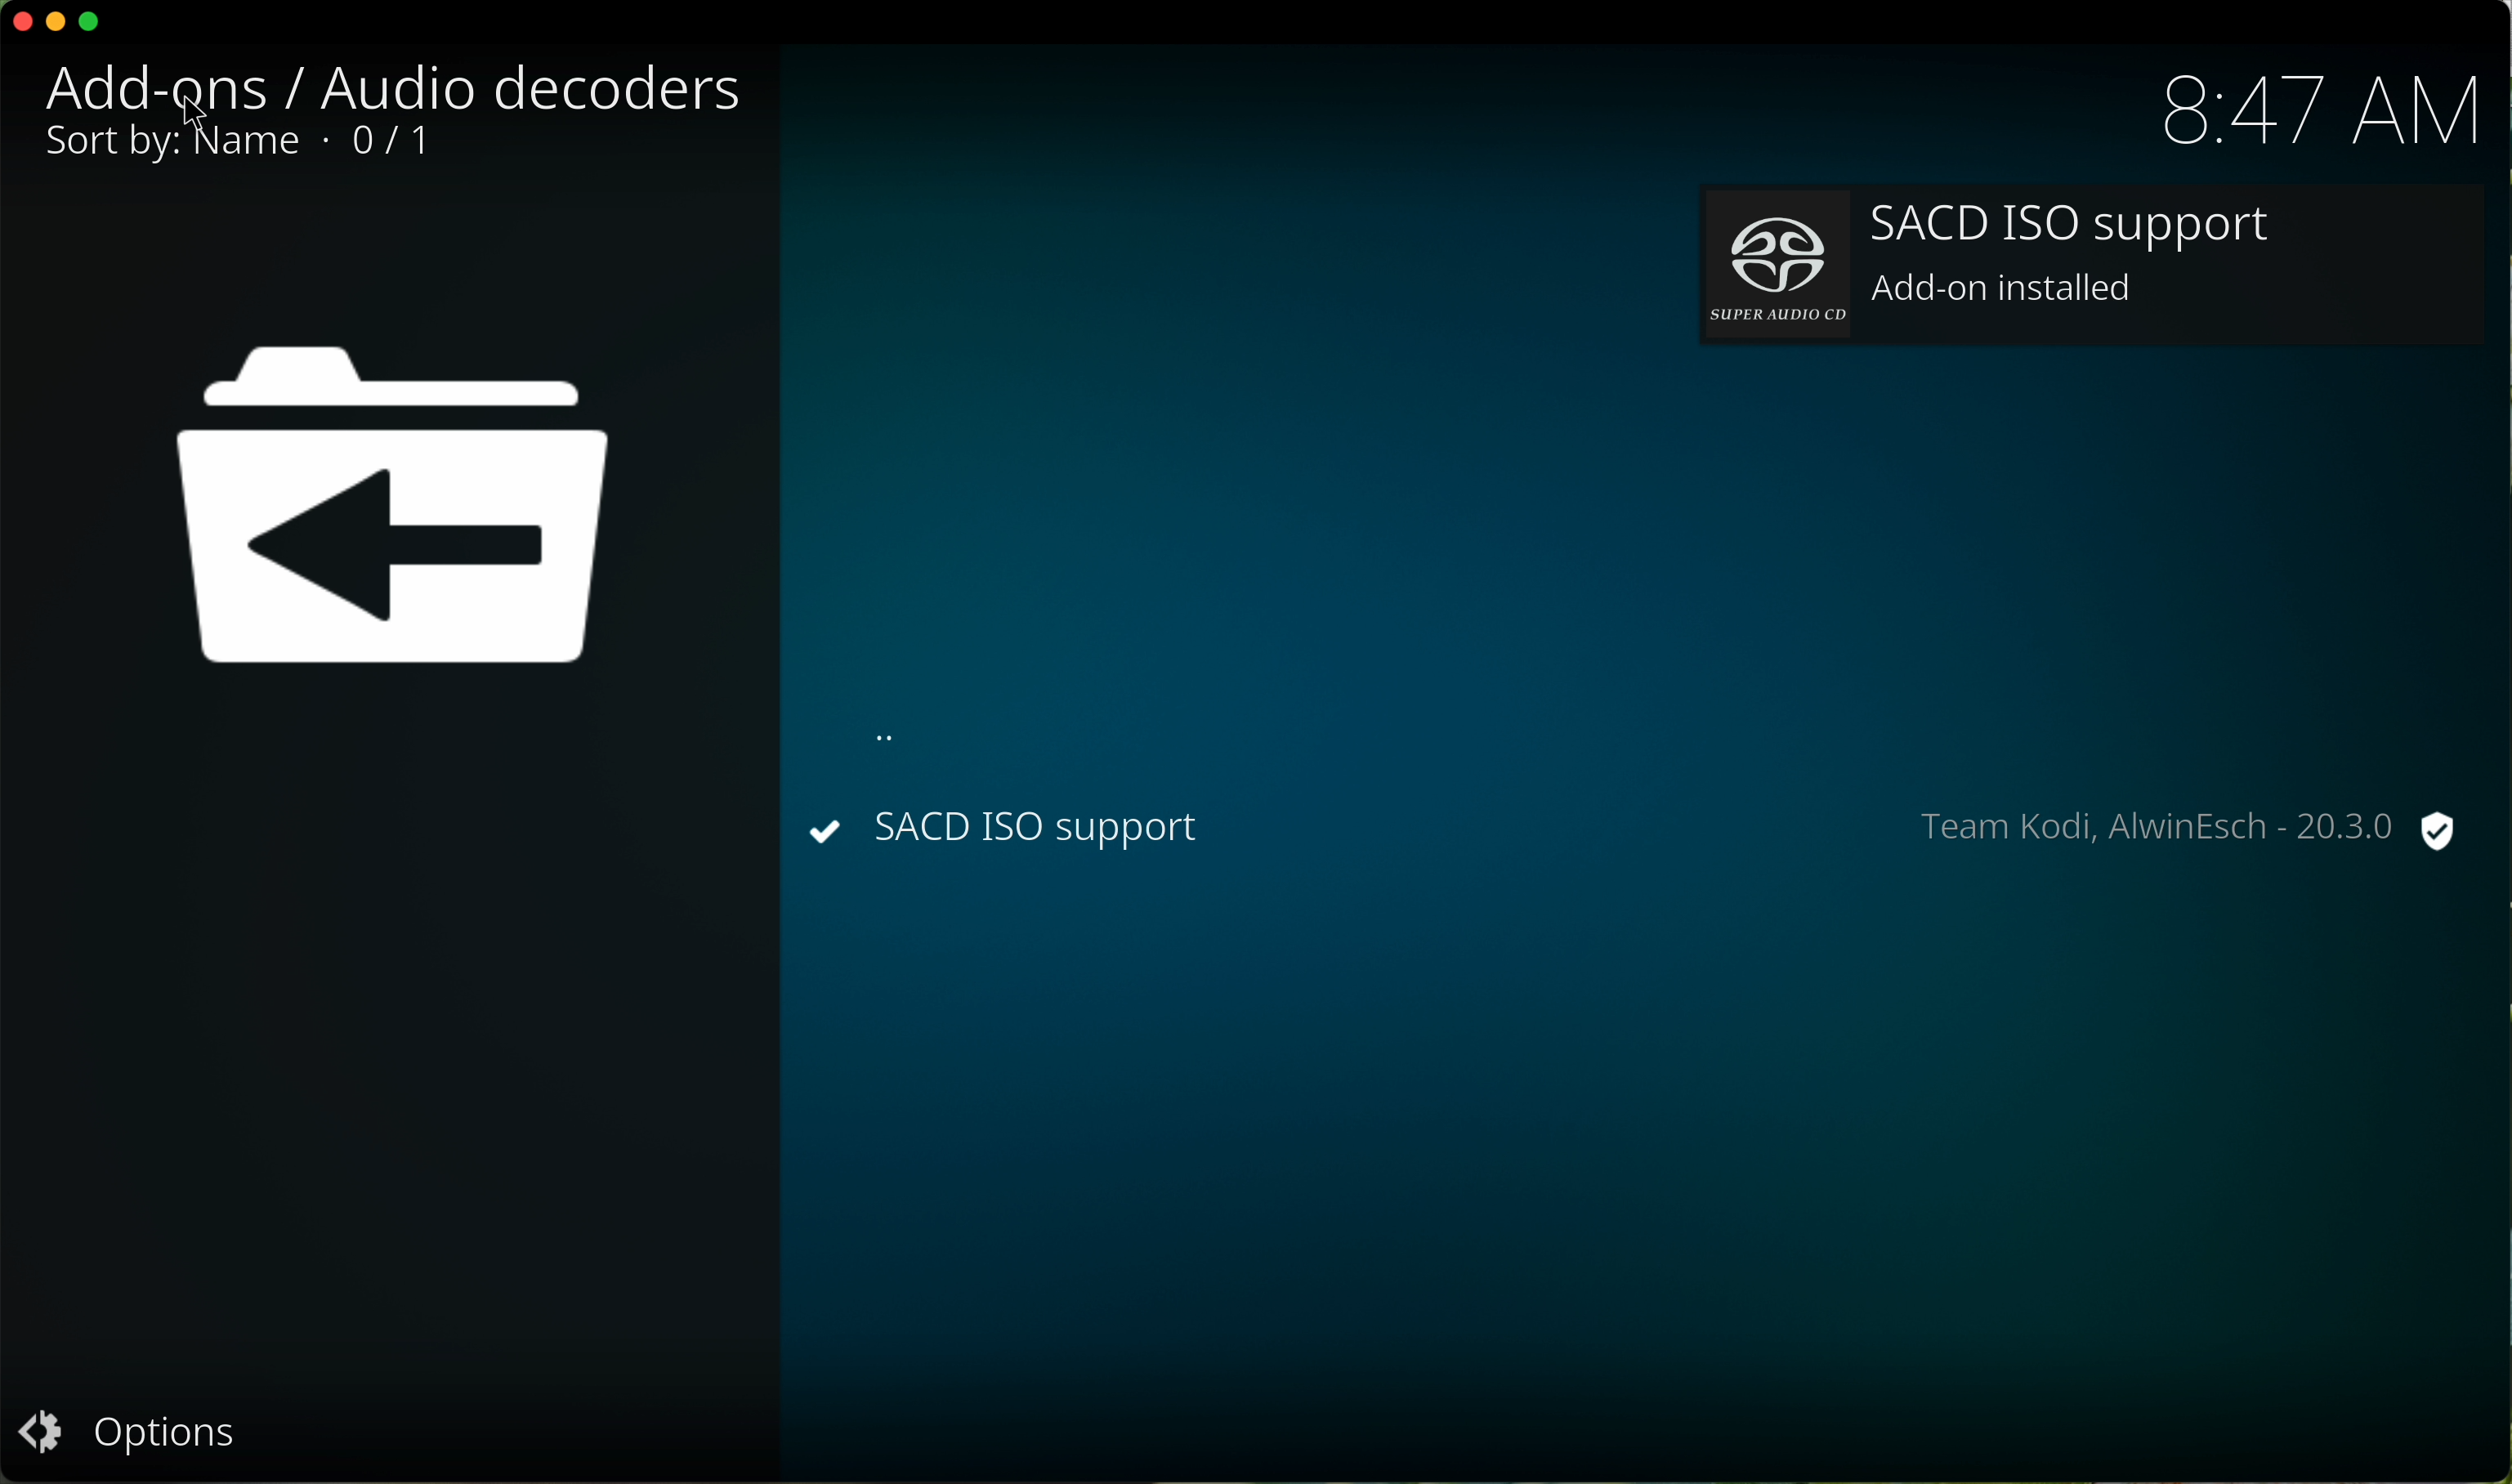  What do you see at coordinates (158, 91) in the screenshot?
I see `click on add-ons` at bounding box center [158, 91].